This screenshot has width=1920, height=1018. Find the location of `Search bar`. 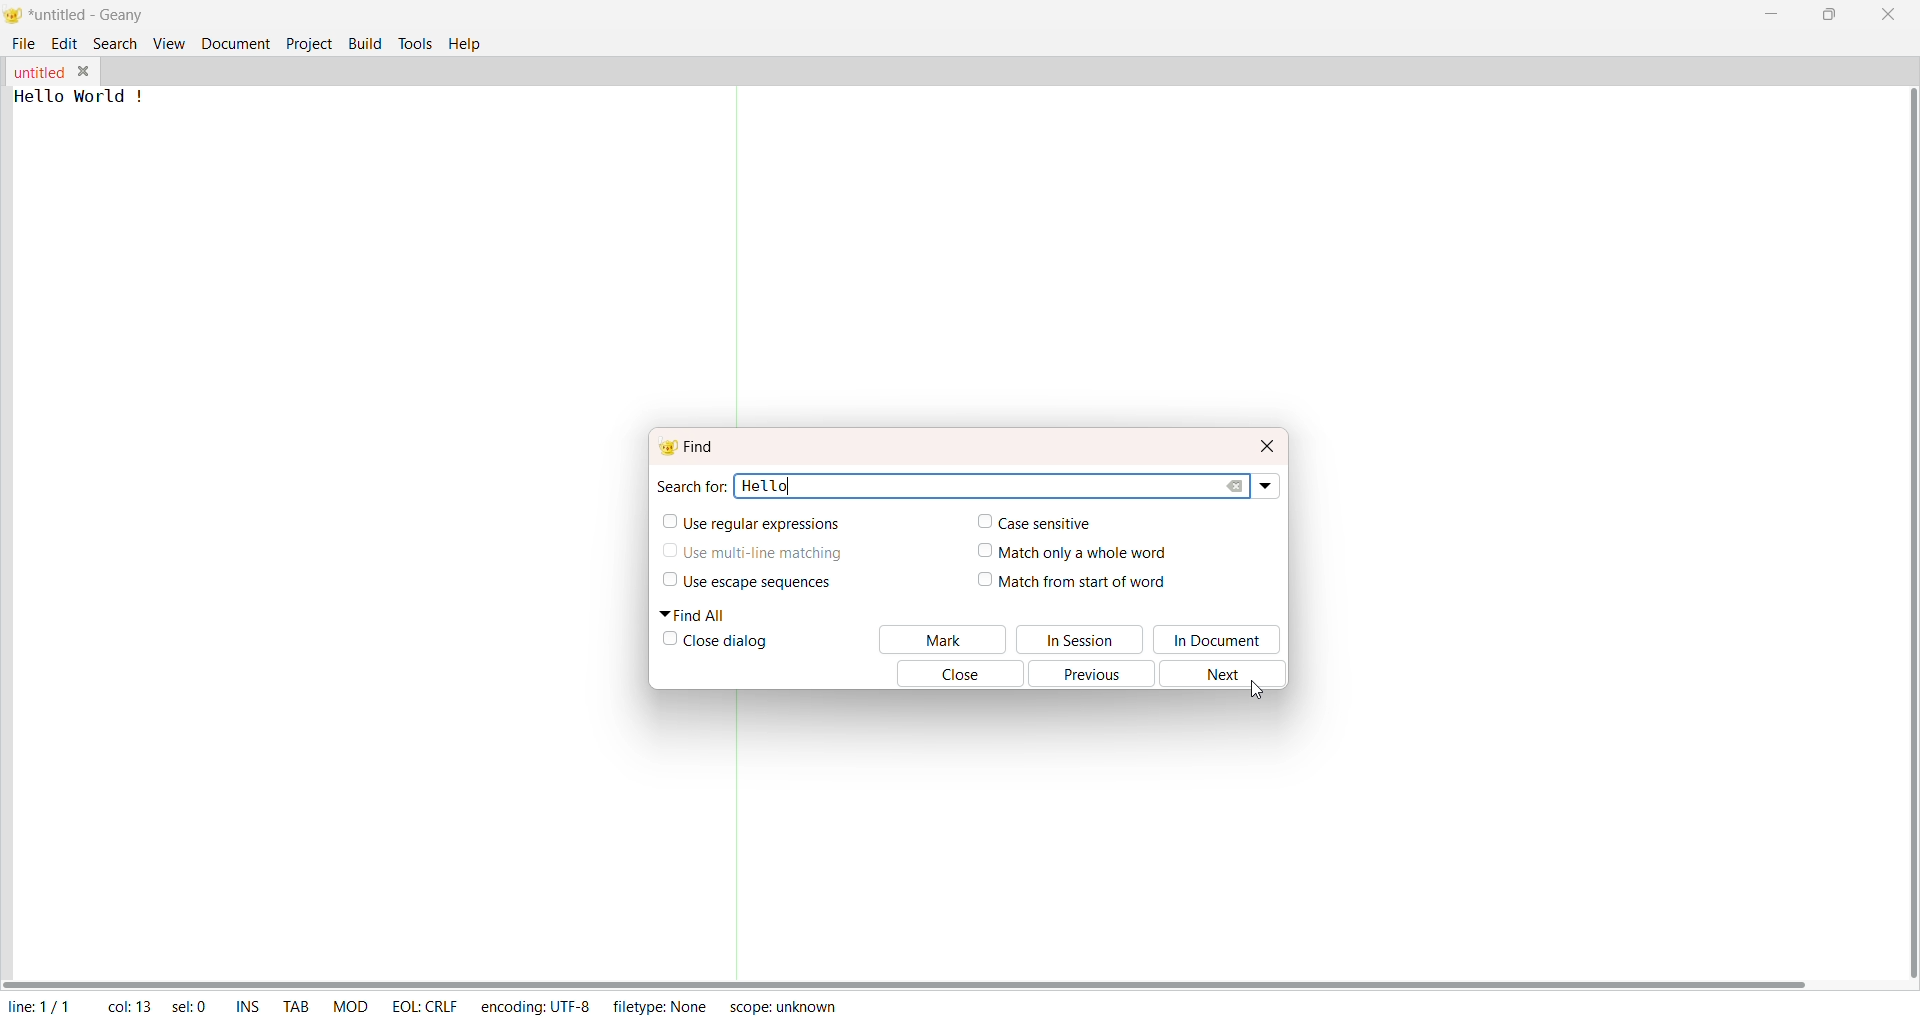

Search bar is located at coordinates (1024, 485).